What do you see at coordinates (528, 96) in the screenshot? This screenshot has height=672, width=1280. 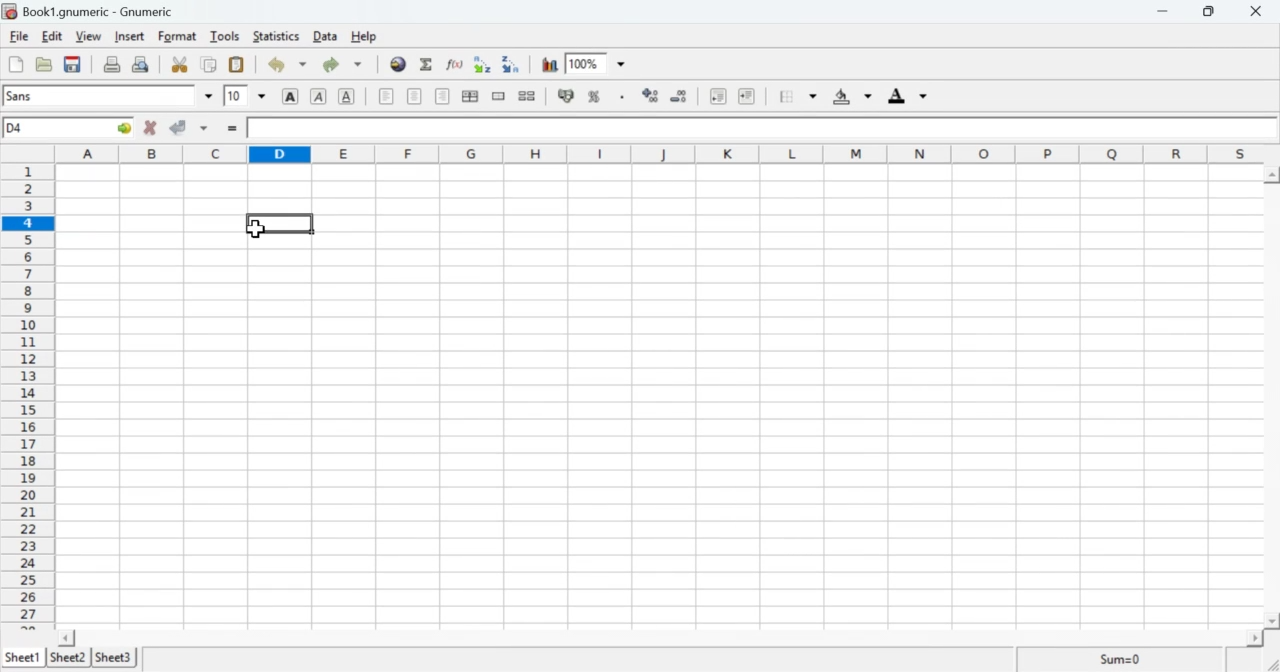 I see `Split cells` at bounding box center [528, 96].